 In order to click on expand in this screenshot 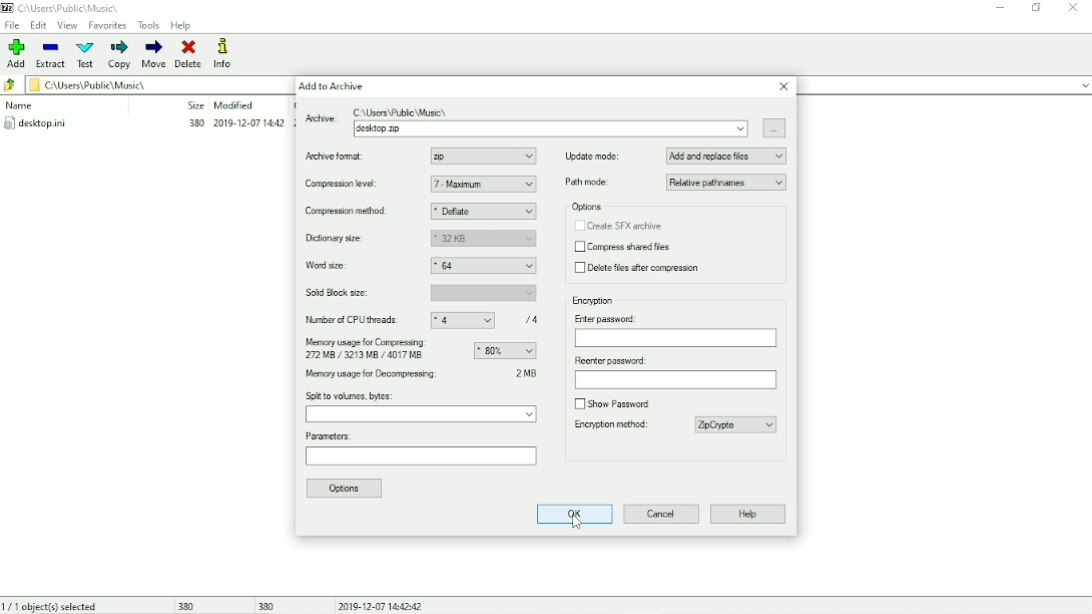, I will do `click(1084, 86)`.